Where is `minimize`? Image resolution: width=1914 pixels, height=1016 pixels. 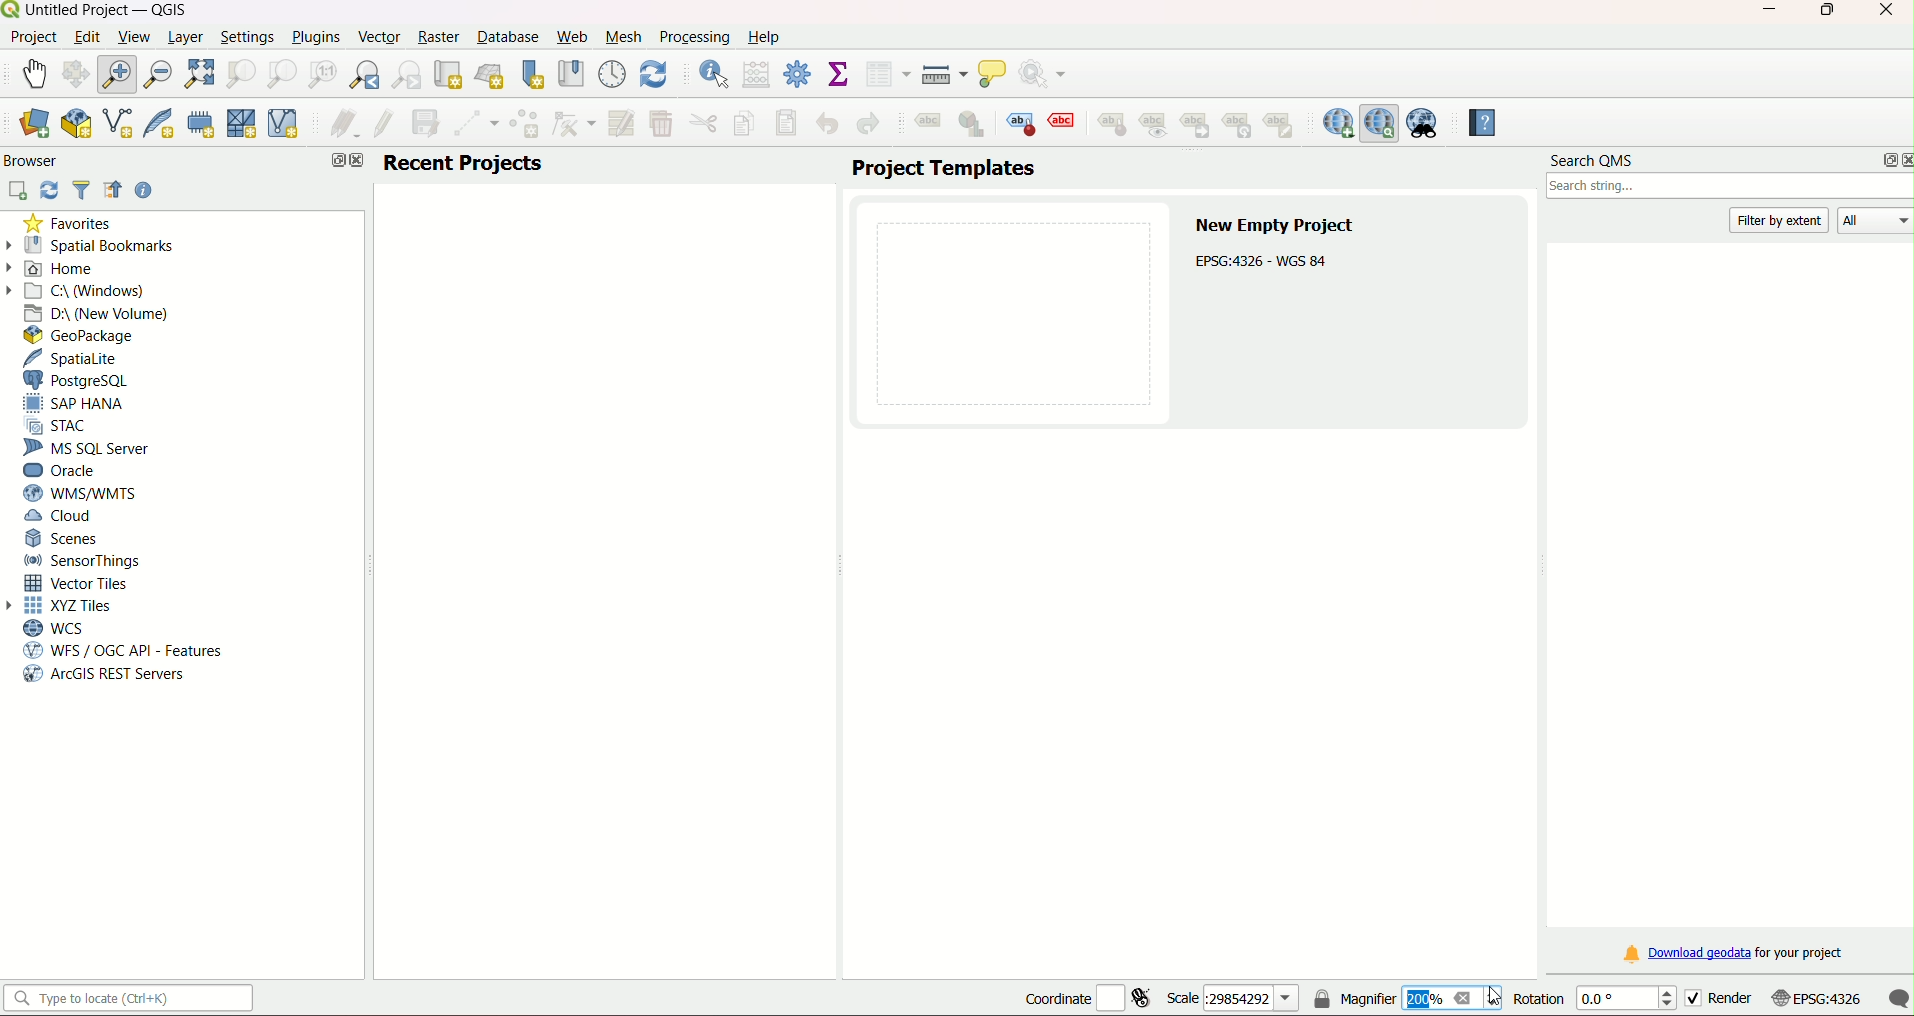
minimize is located at coordinates (1762, 10).